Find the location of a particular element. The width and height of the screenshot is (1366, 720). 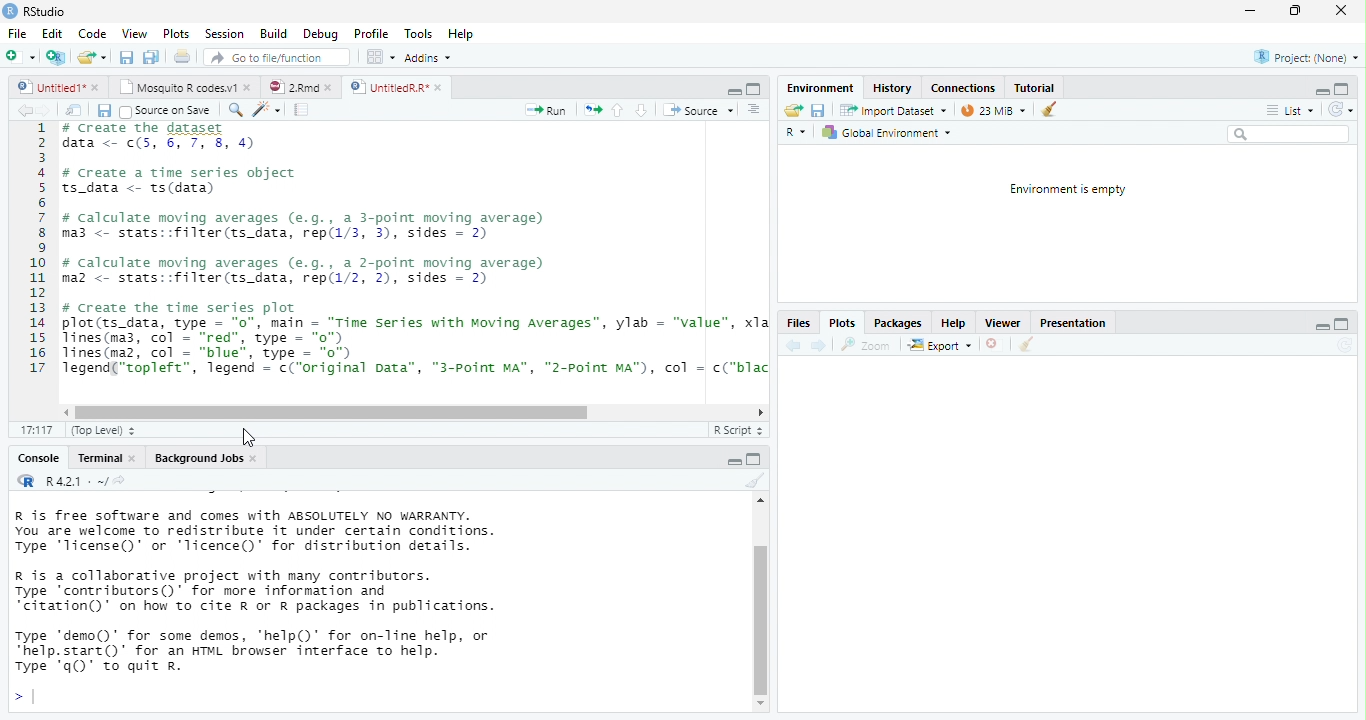

Console is located at coordinates (37, 459).